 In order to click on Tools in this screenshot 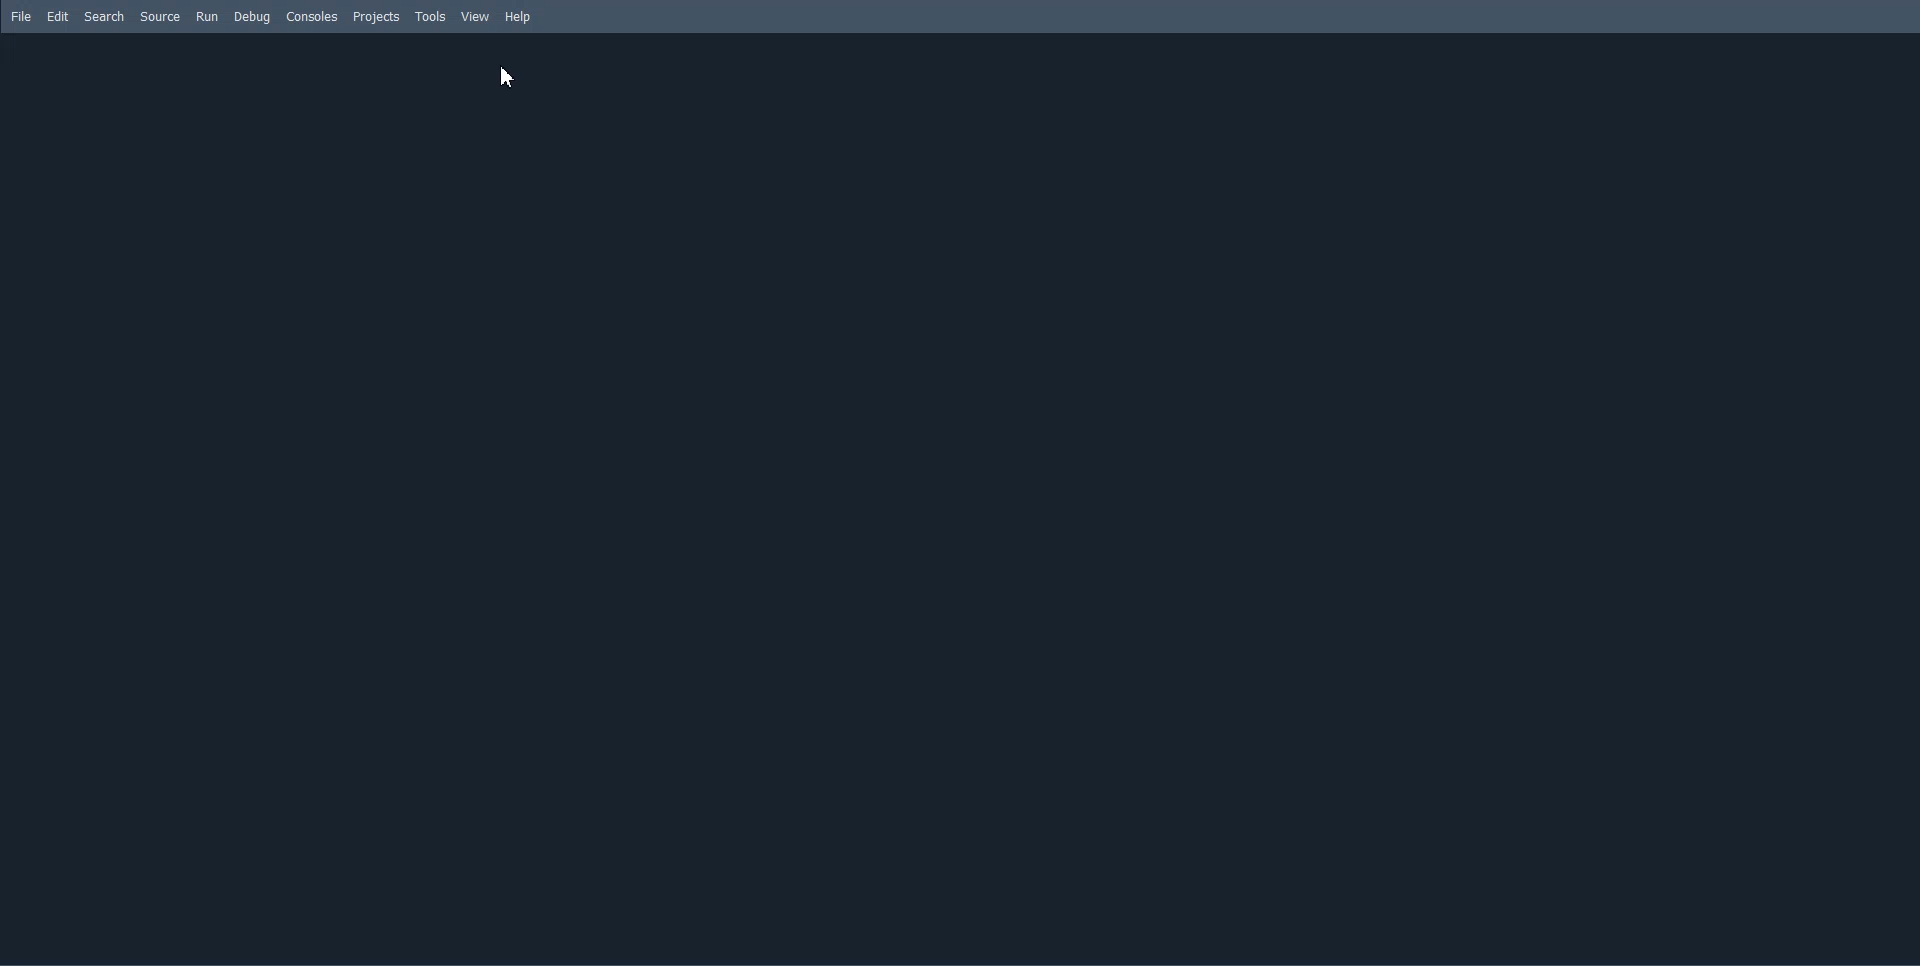, I will do `click(430, 17)`.